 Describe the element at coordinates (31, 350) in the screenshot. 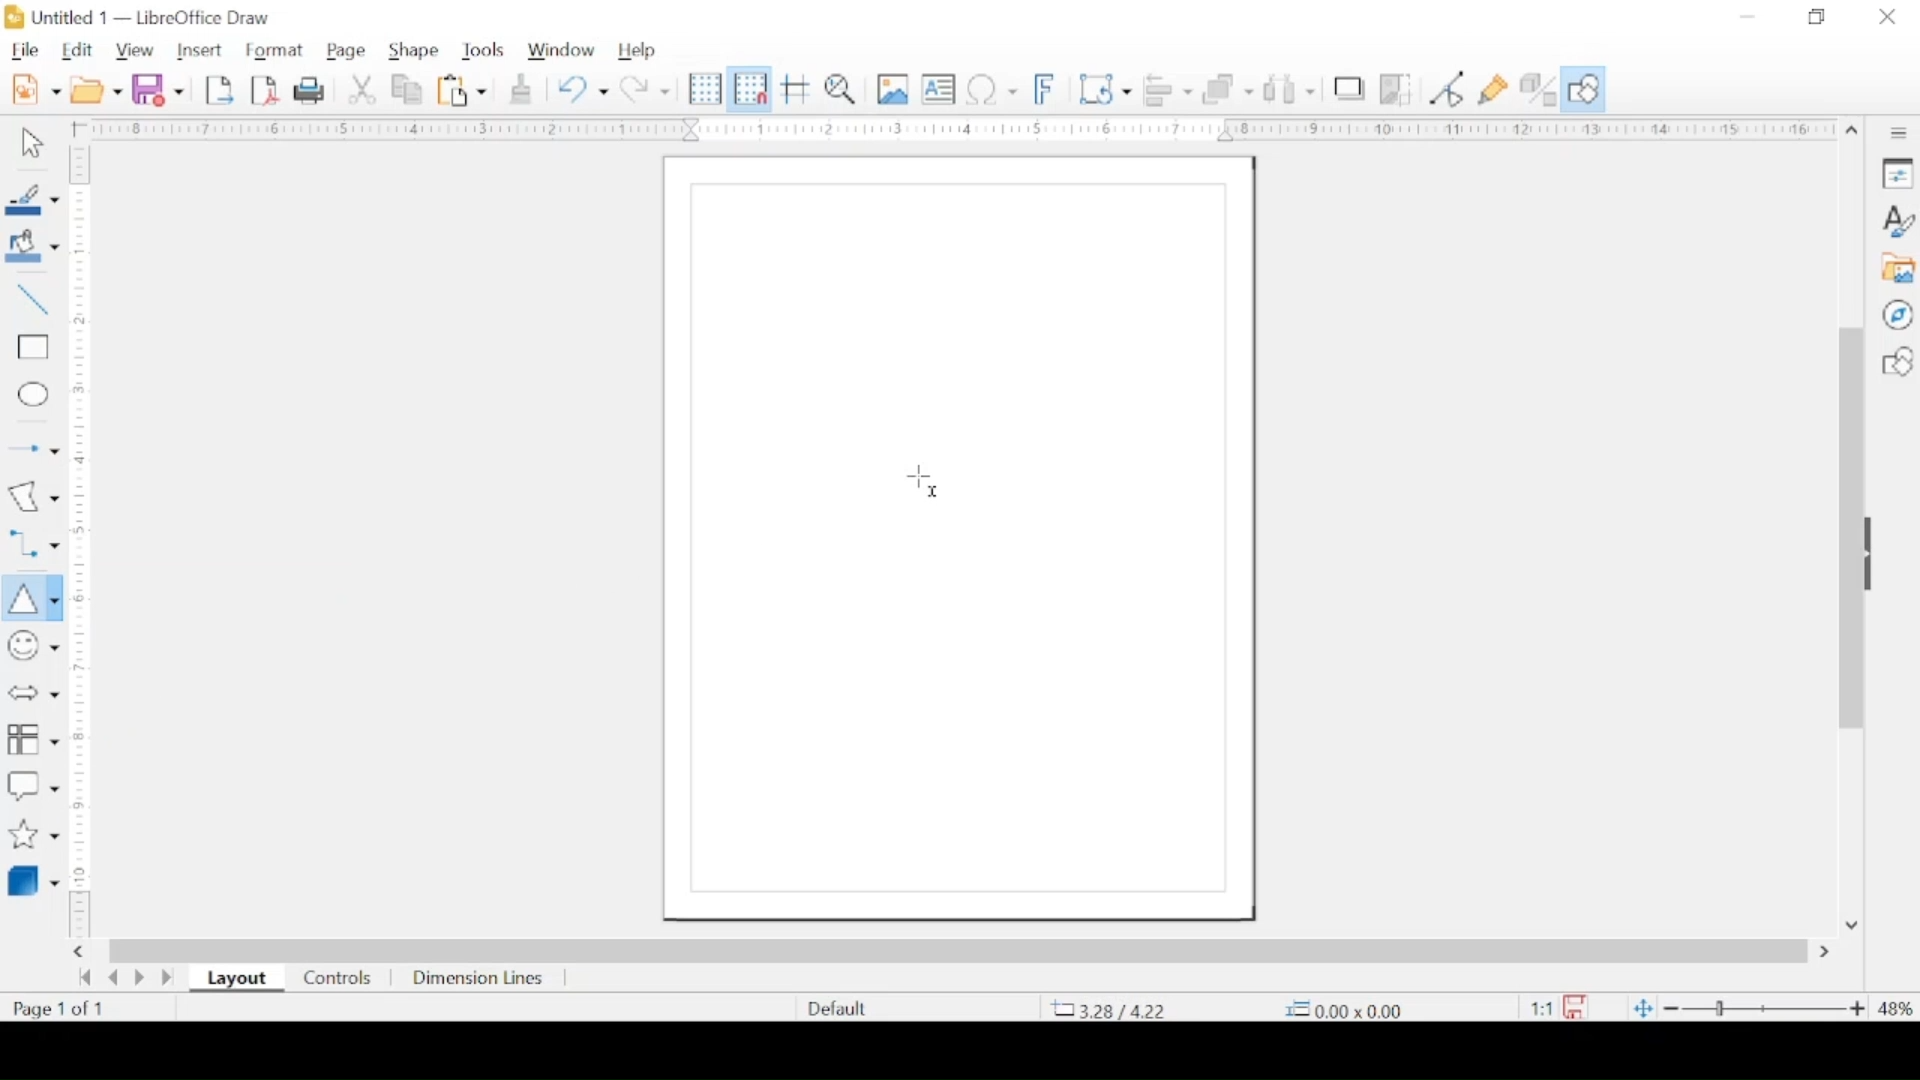

I see `insert rectangle` at that location.